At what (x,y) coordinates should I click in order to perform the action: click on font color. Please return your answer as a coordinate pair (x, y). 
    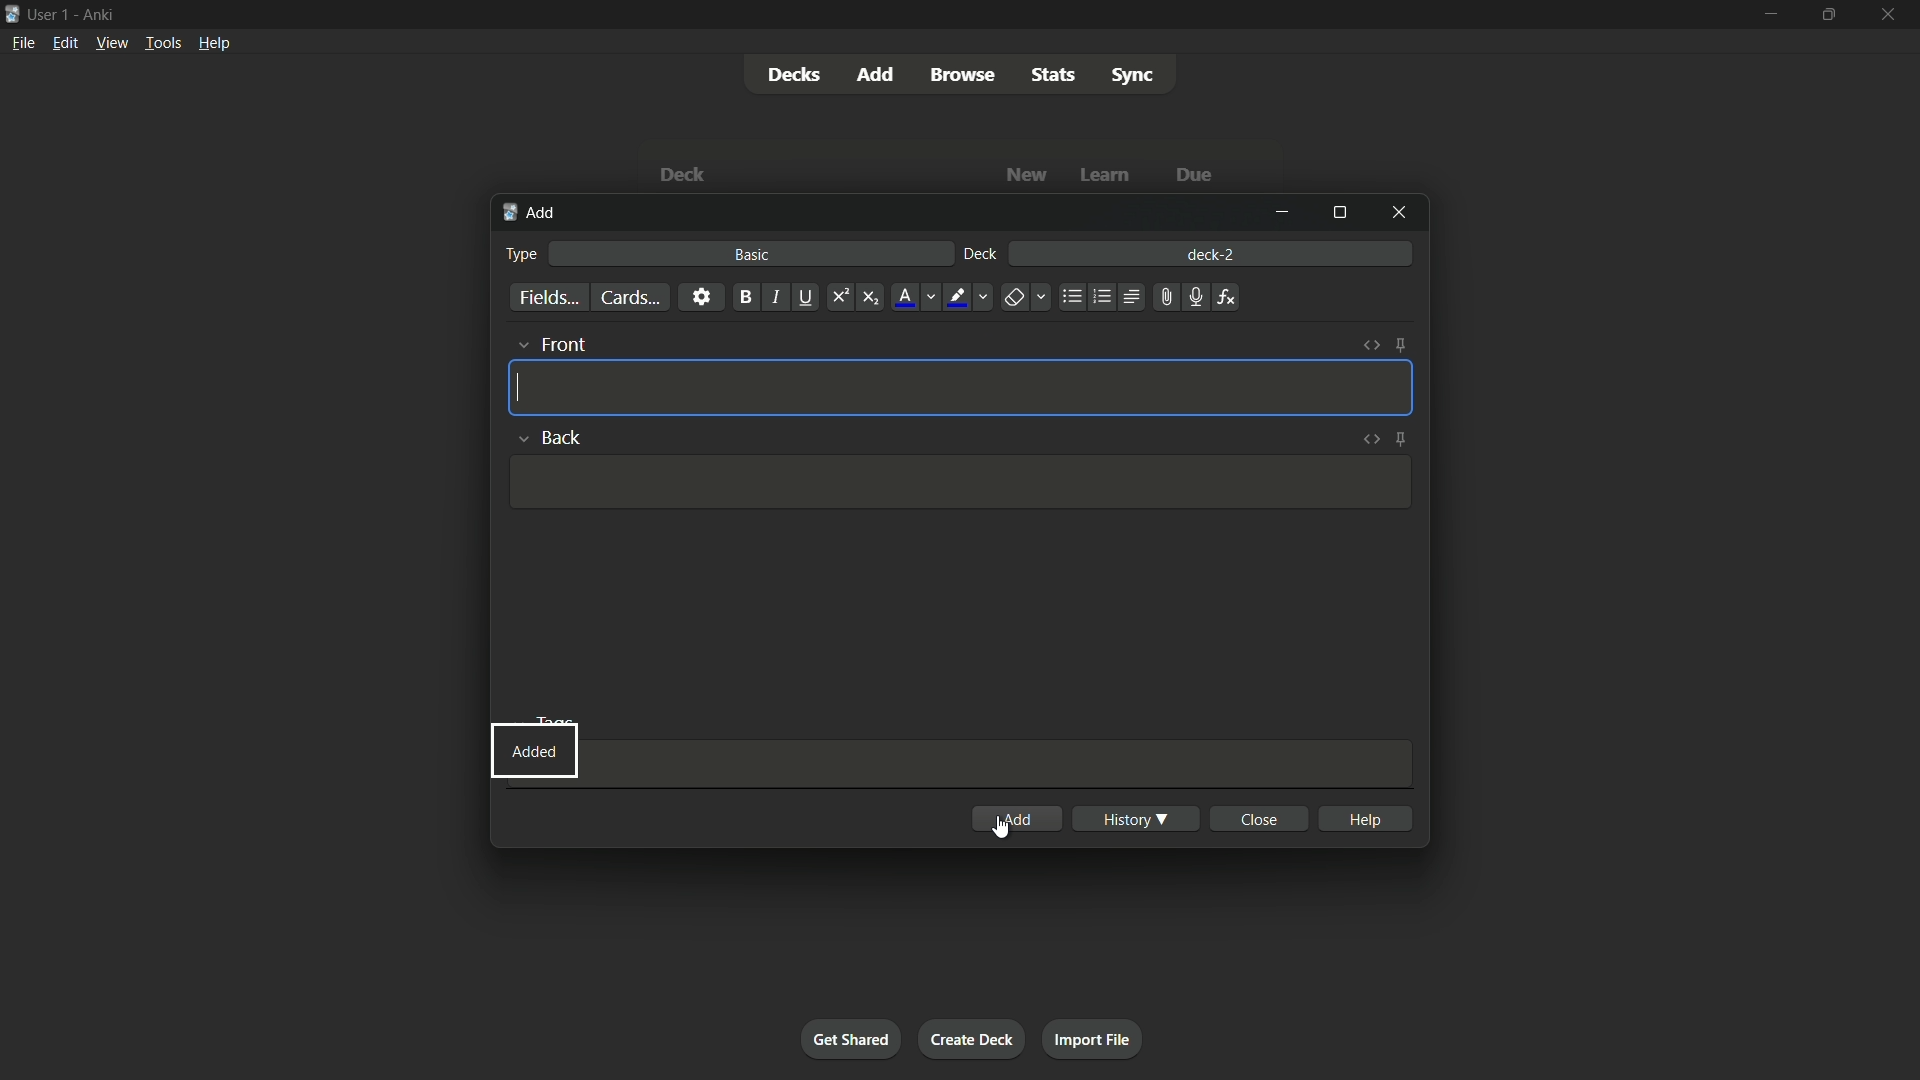
    Looking at the image, I should click on (912, 297).